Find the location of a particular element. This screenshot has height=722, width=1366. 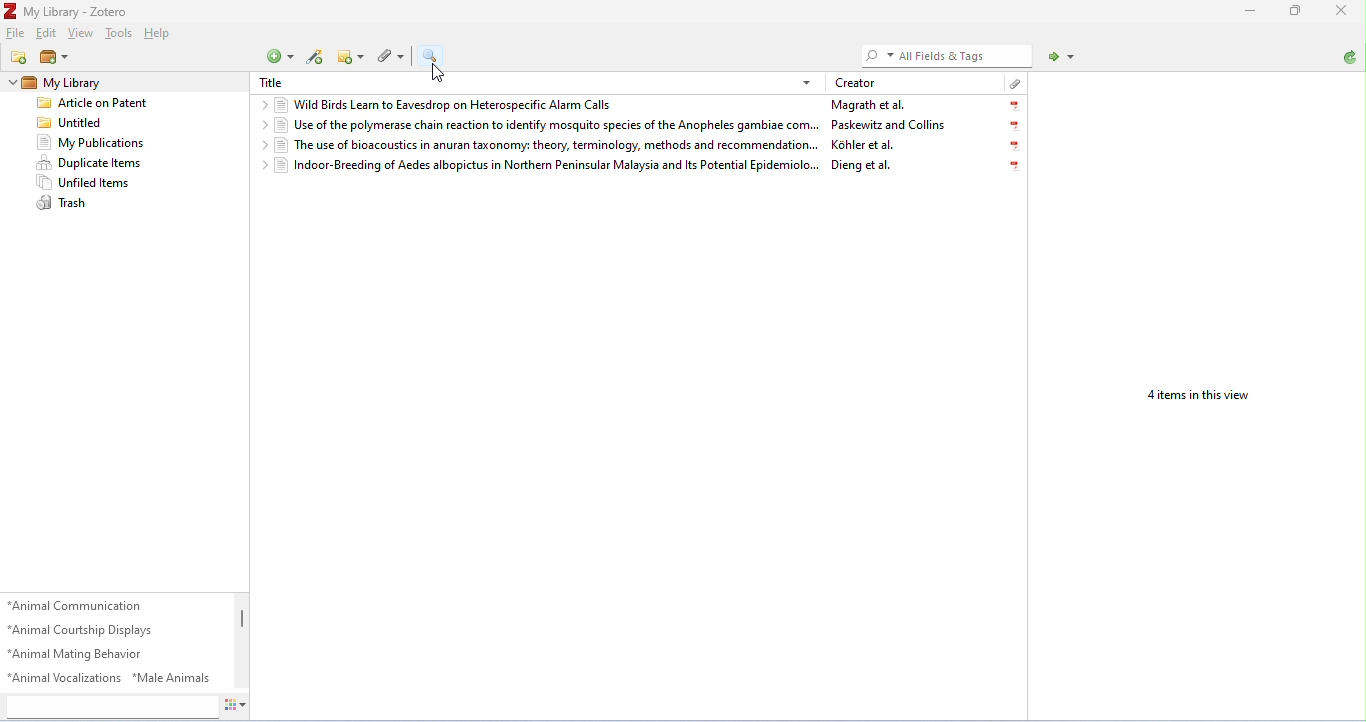

The use of bioacoustics in anuran taxonomy: theory, terminology, methods and recommendations for best practice is located at coordinates (546, 145).